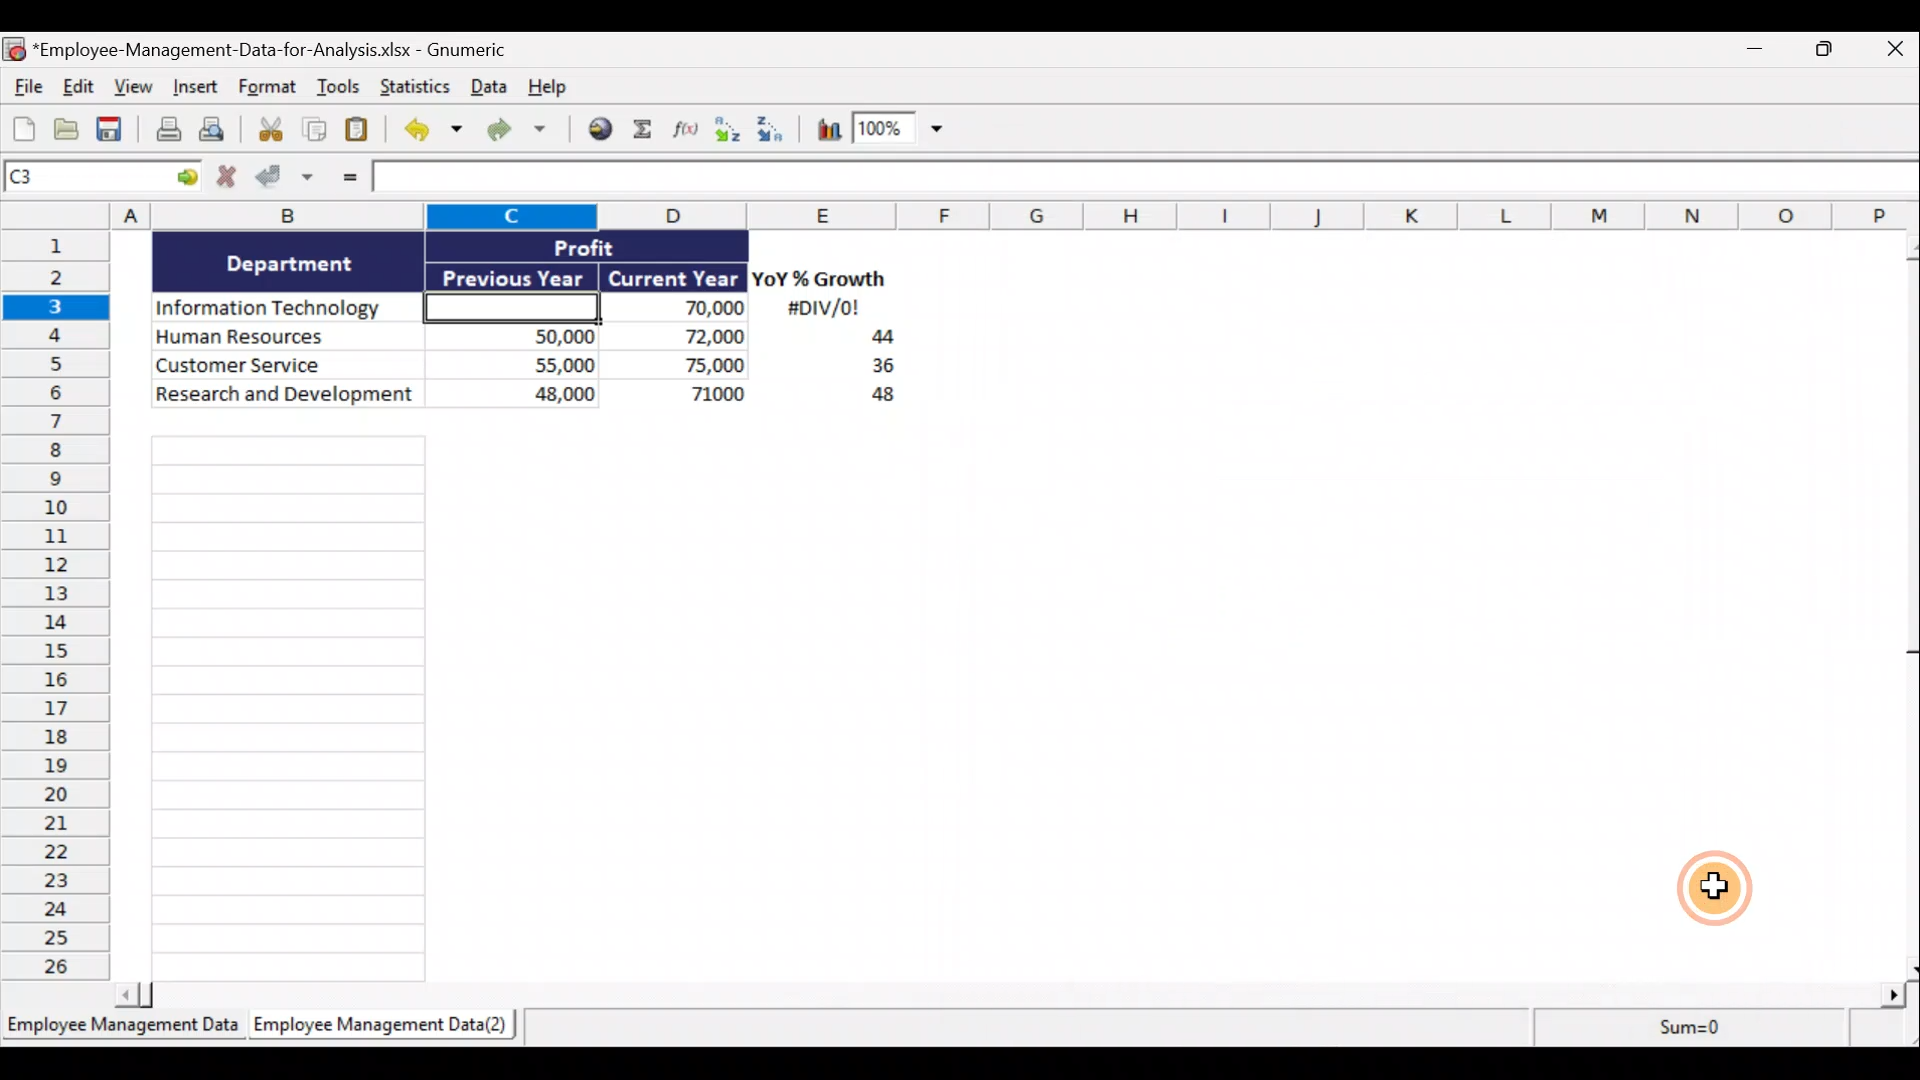 The width and height of the screenshot is (1920, 1080). What do you see at coordinates (199, 91) in the screenshot?
I see `Insert` at bounding box center [199, 91].